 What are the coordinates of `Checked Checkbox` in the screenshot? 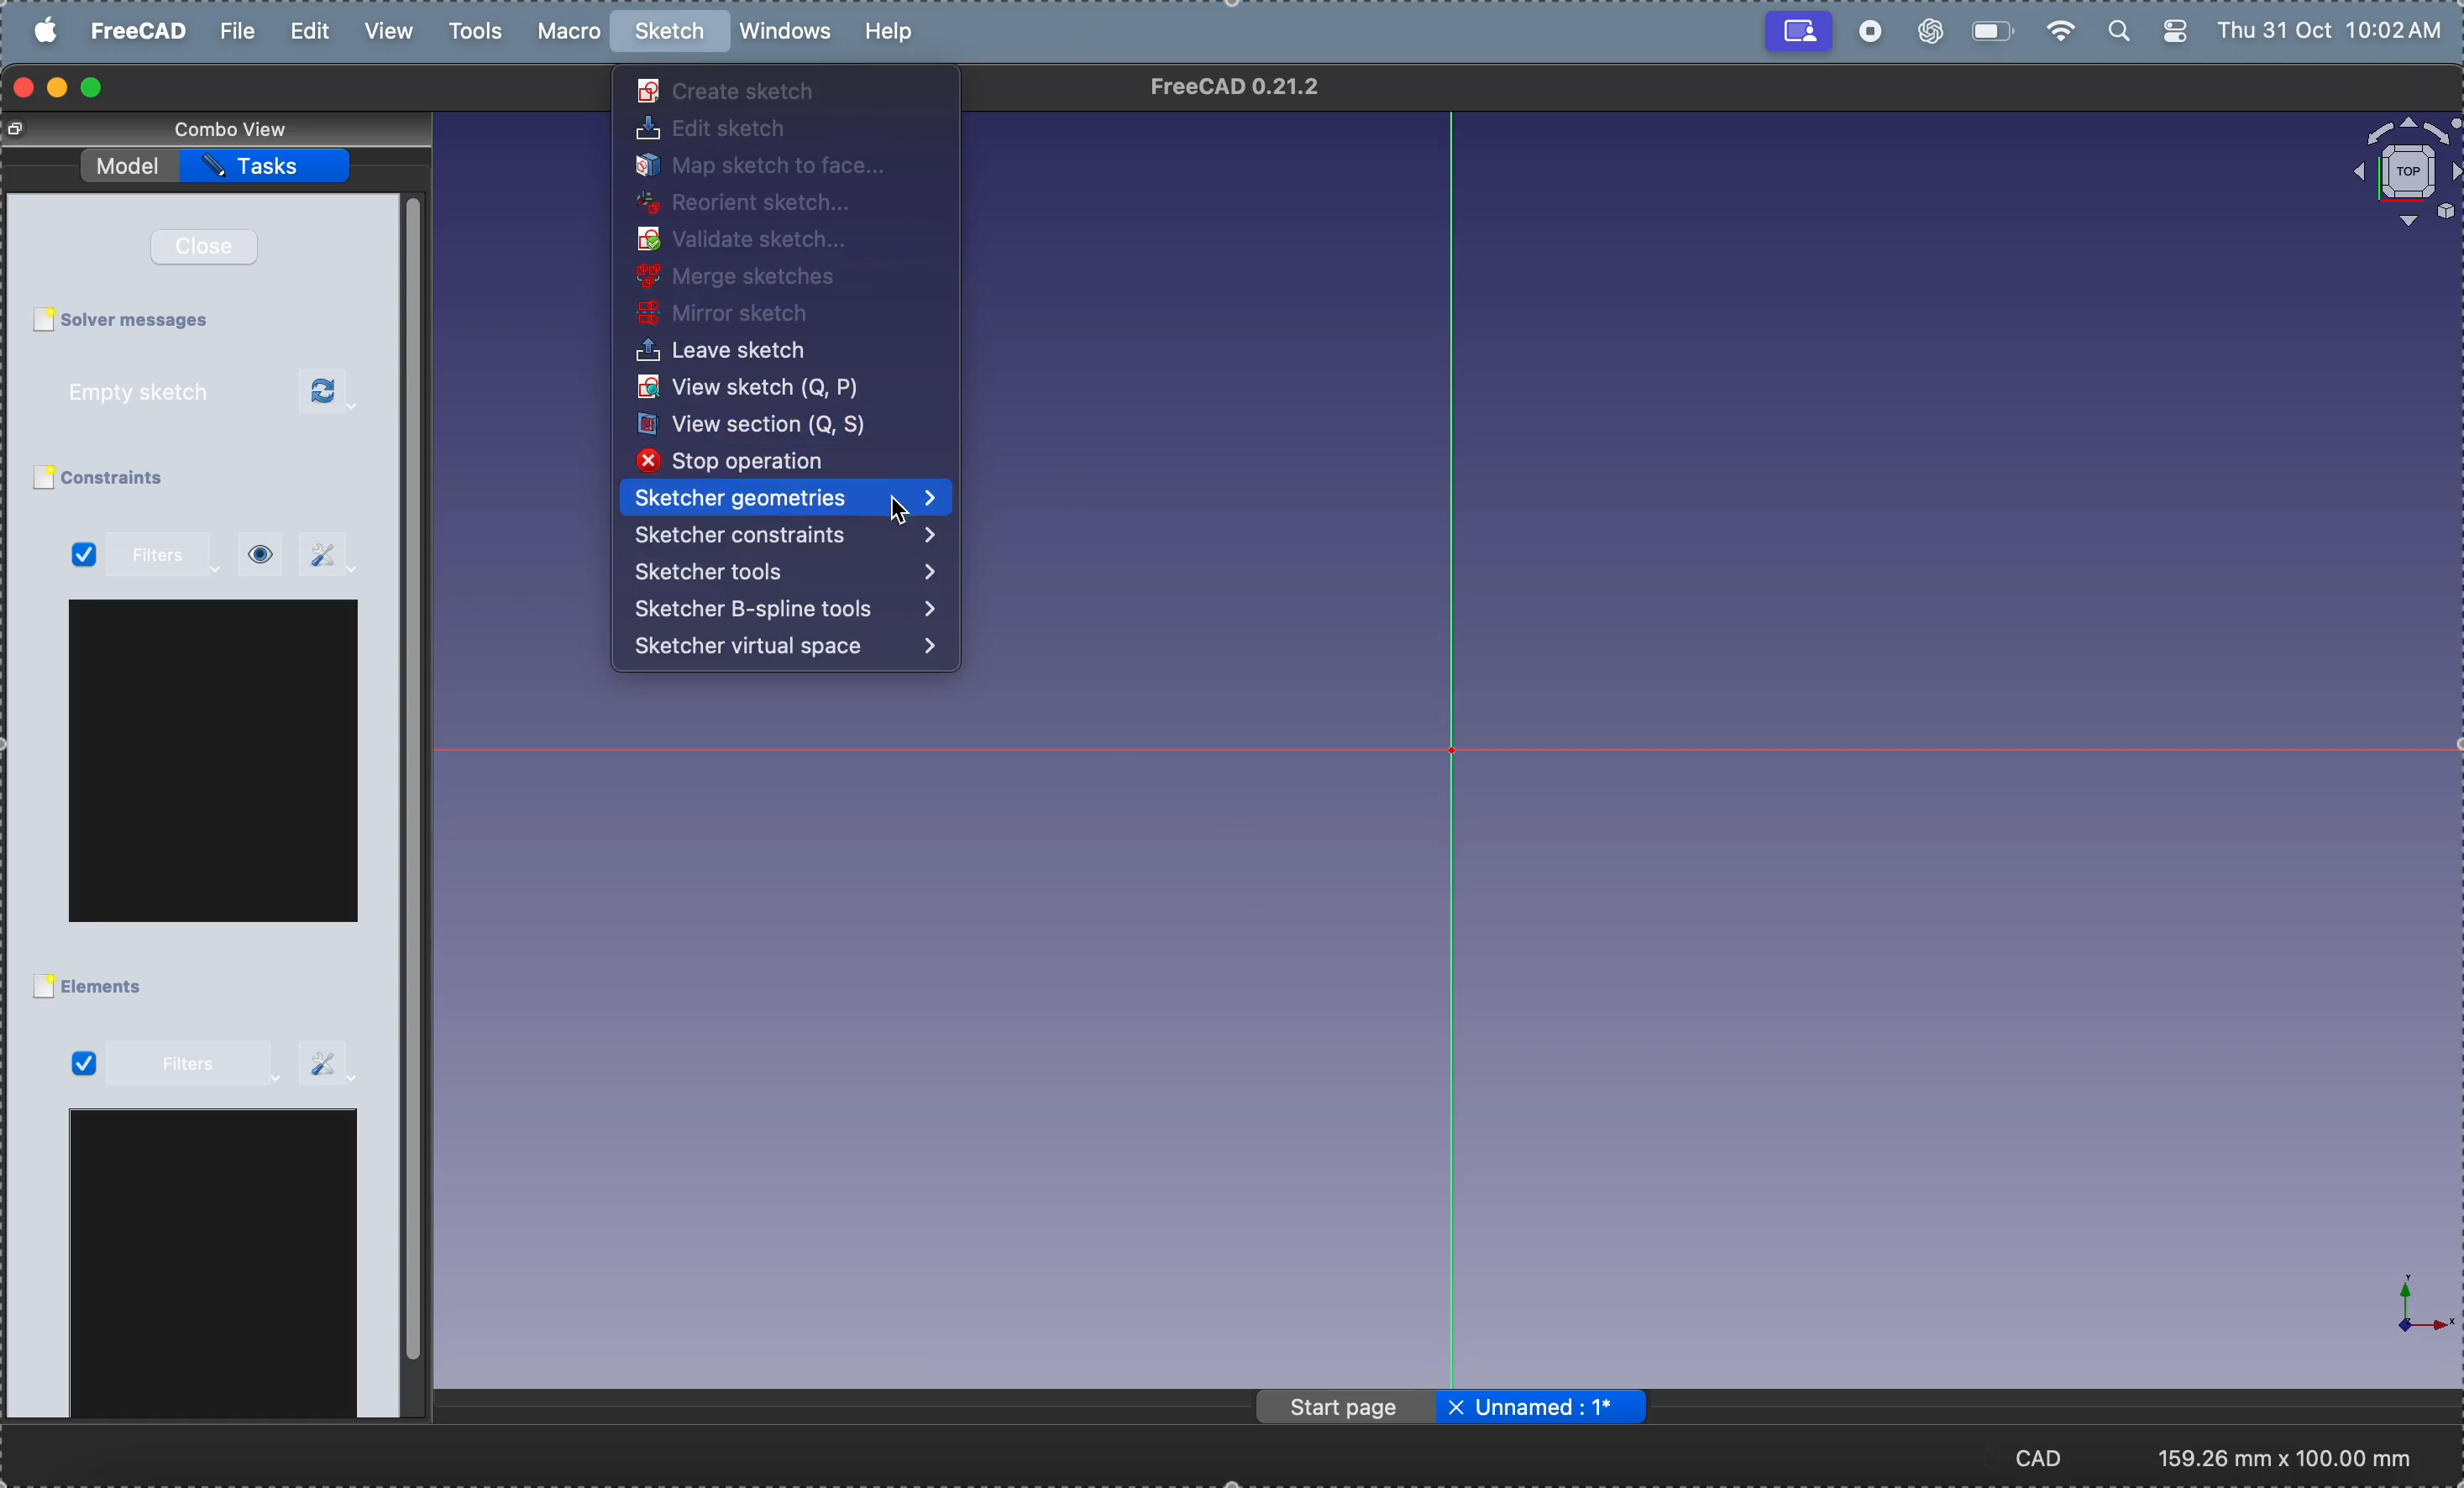 It's located at (85, 557).